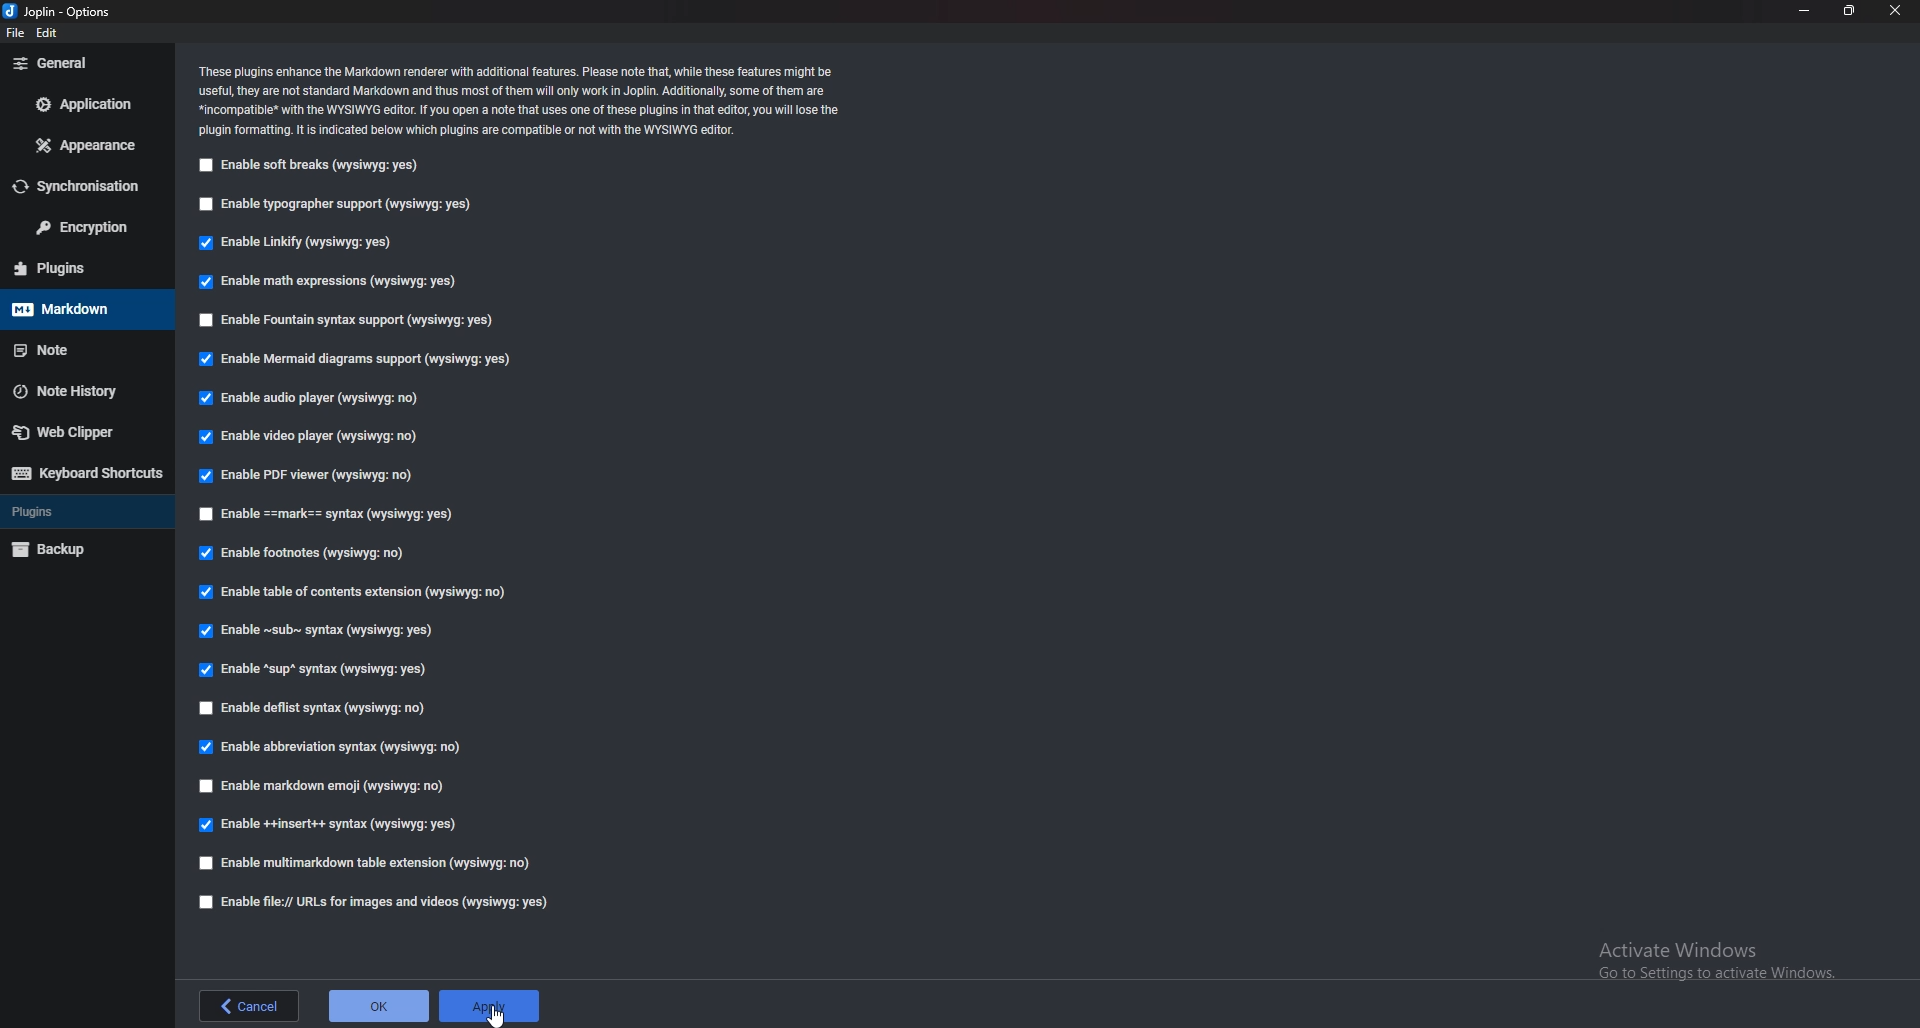 This screenshot has height=1028, width=1920. Describe the element at coordinates (309, 554) in the screenshot. I see `Enable footnotes` at that location.